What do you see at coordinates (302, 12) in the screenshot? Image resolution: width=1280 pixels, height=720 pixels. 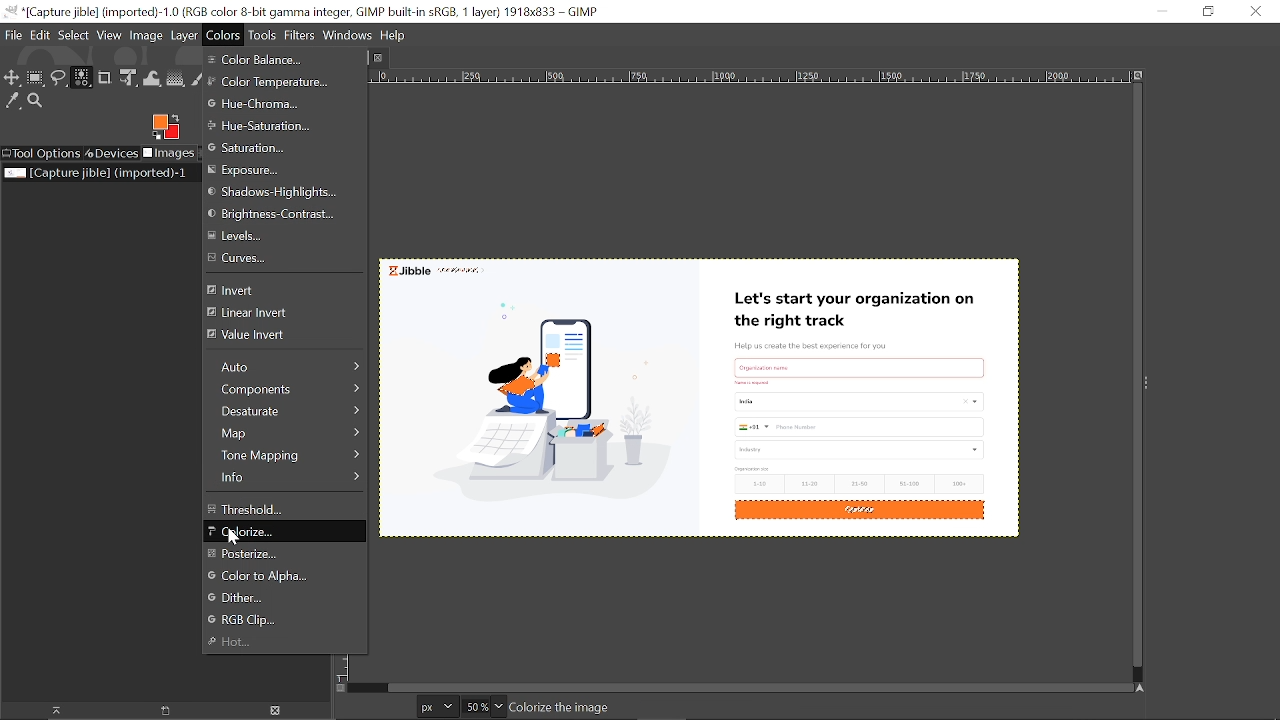 I see `Current window` at bounding box center [302, 12].